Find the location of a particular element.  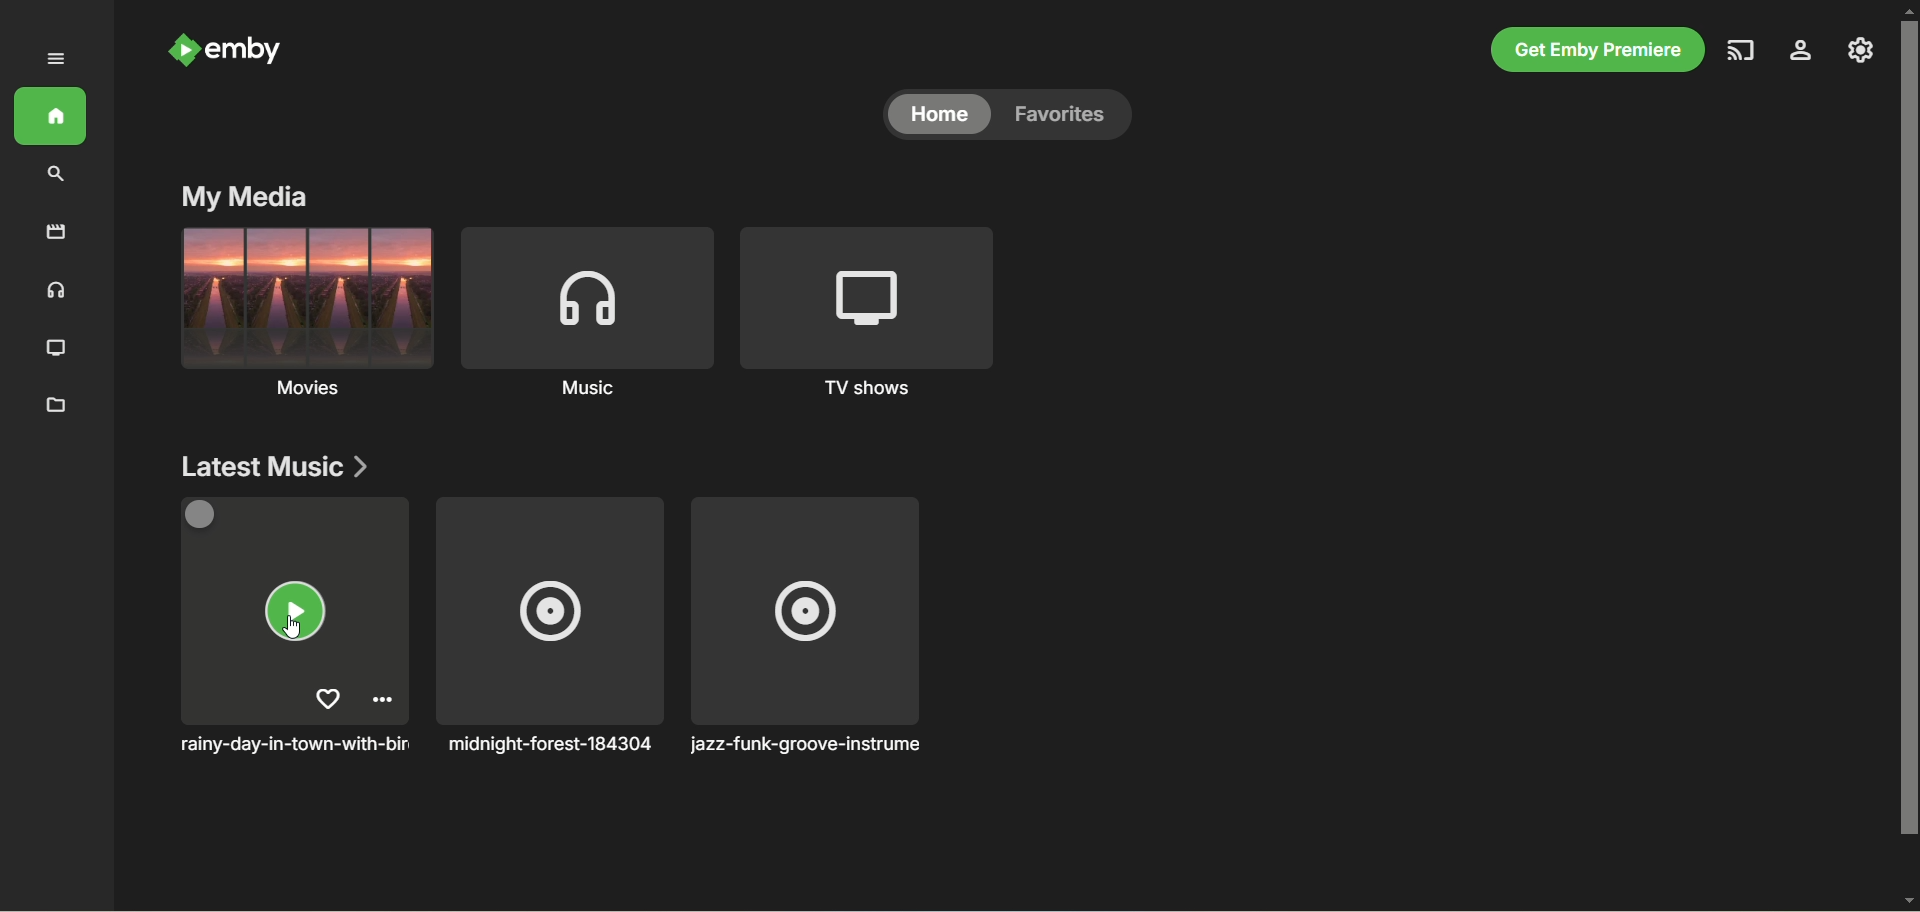

cursor is located at coordinates (297, 629).